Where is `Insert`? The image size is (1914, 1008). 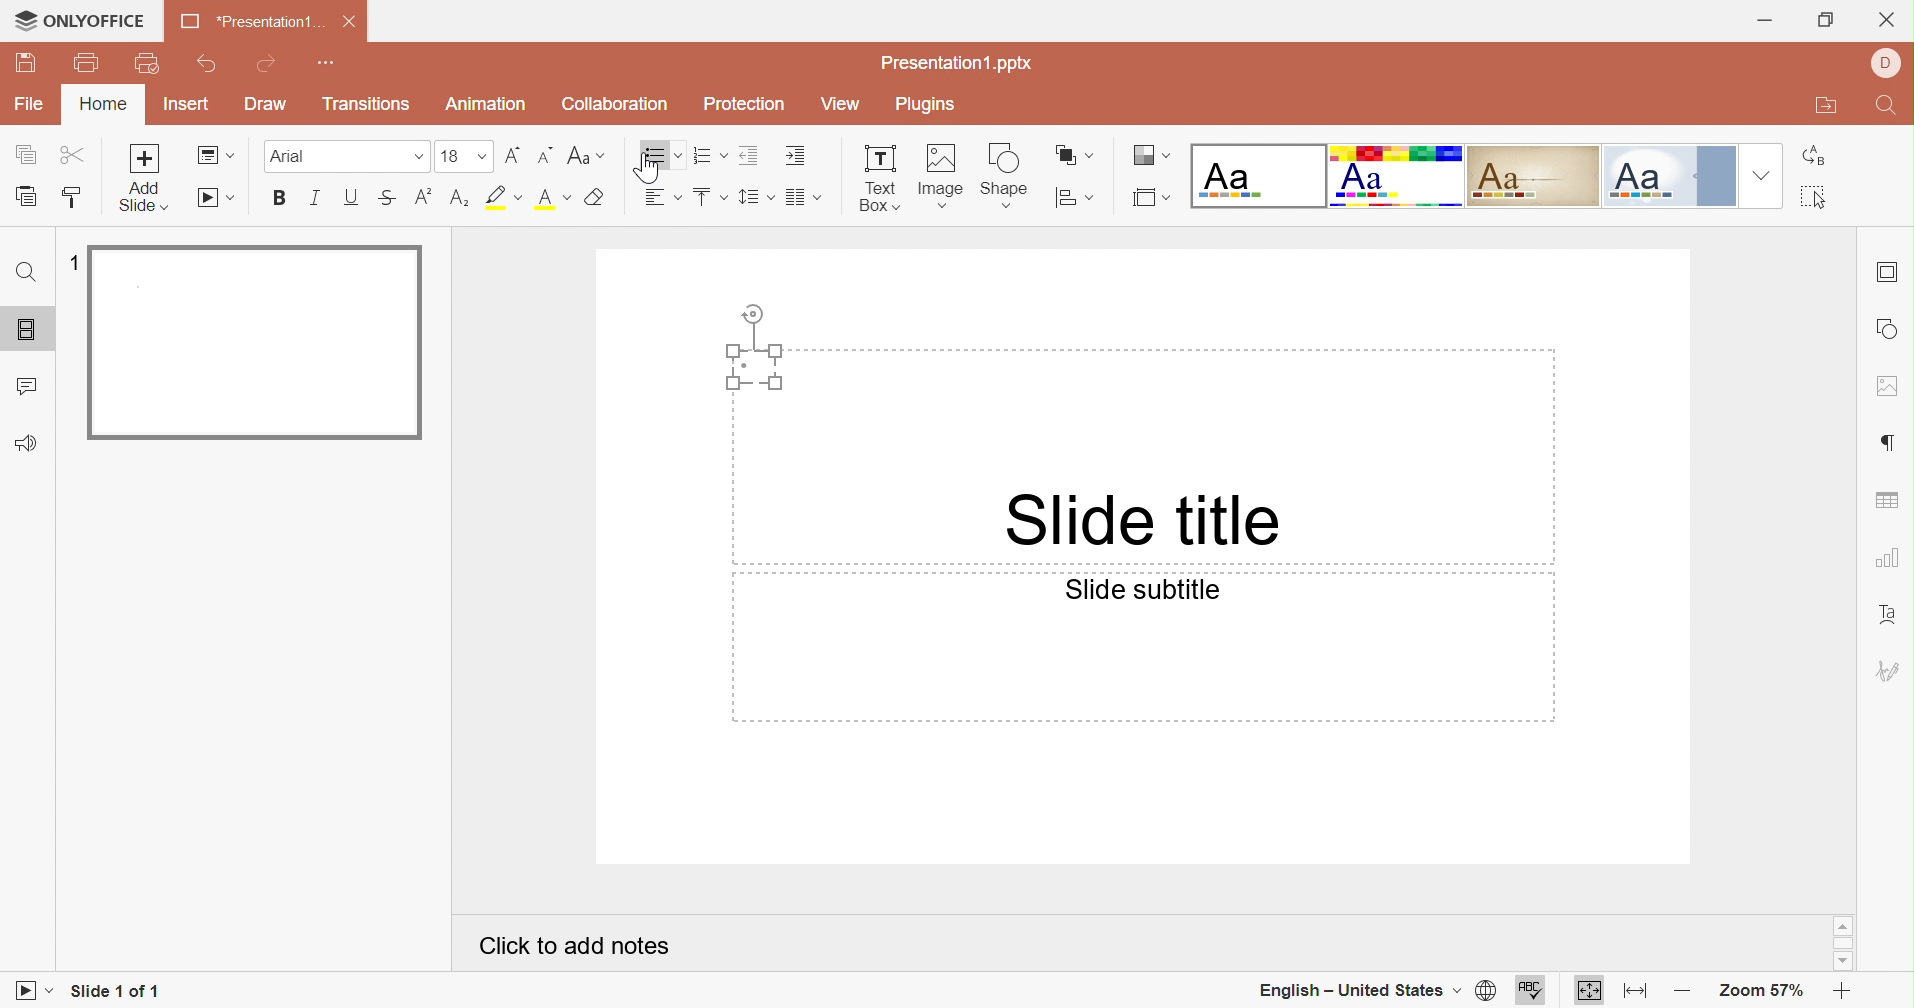 Insert is located at coordinates (188, 106).